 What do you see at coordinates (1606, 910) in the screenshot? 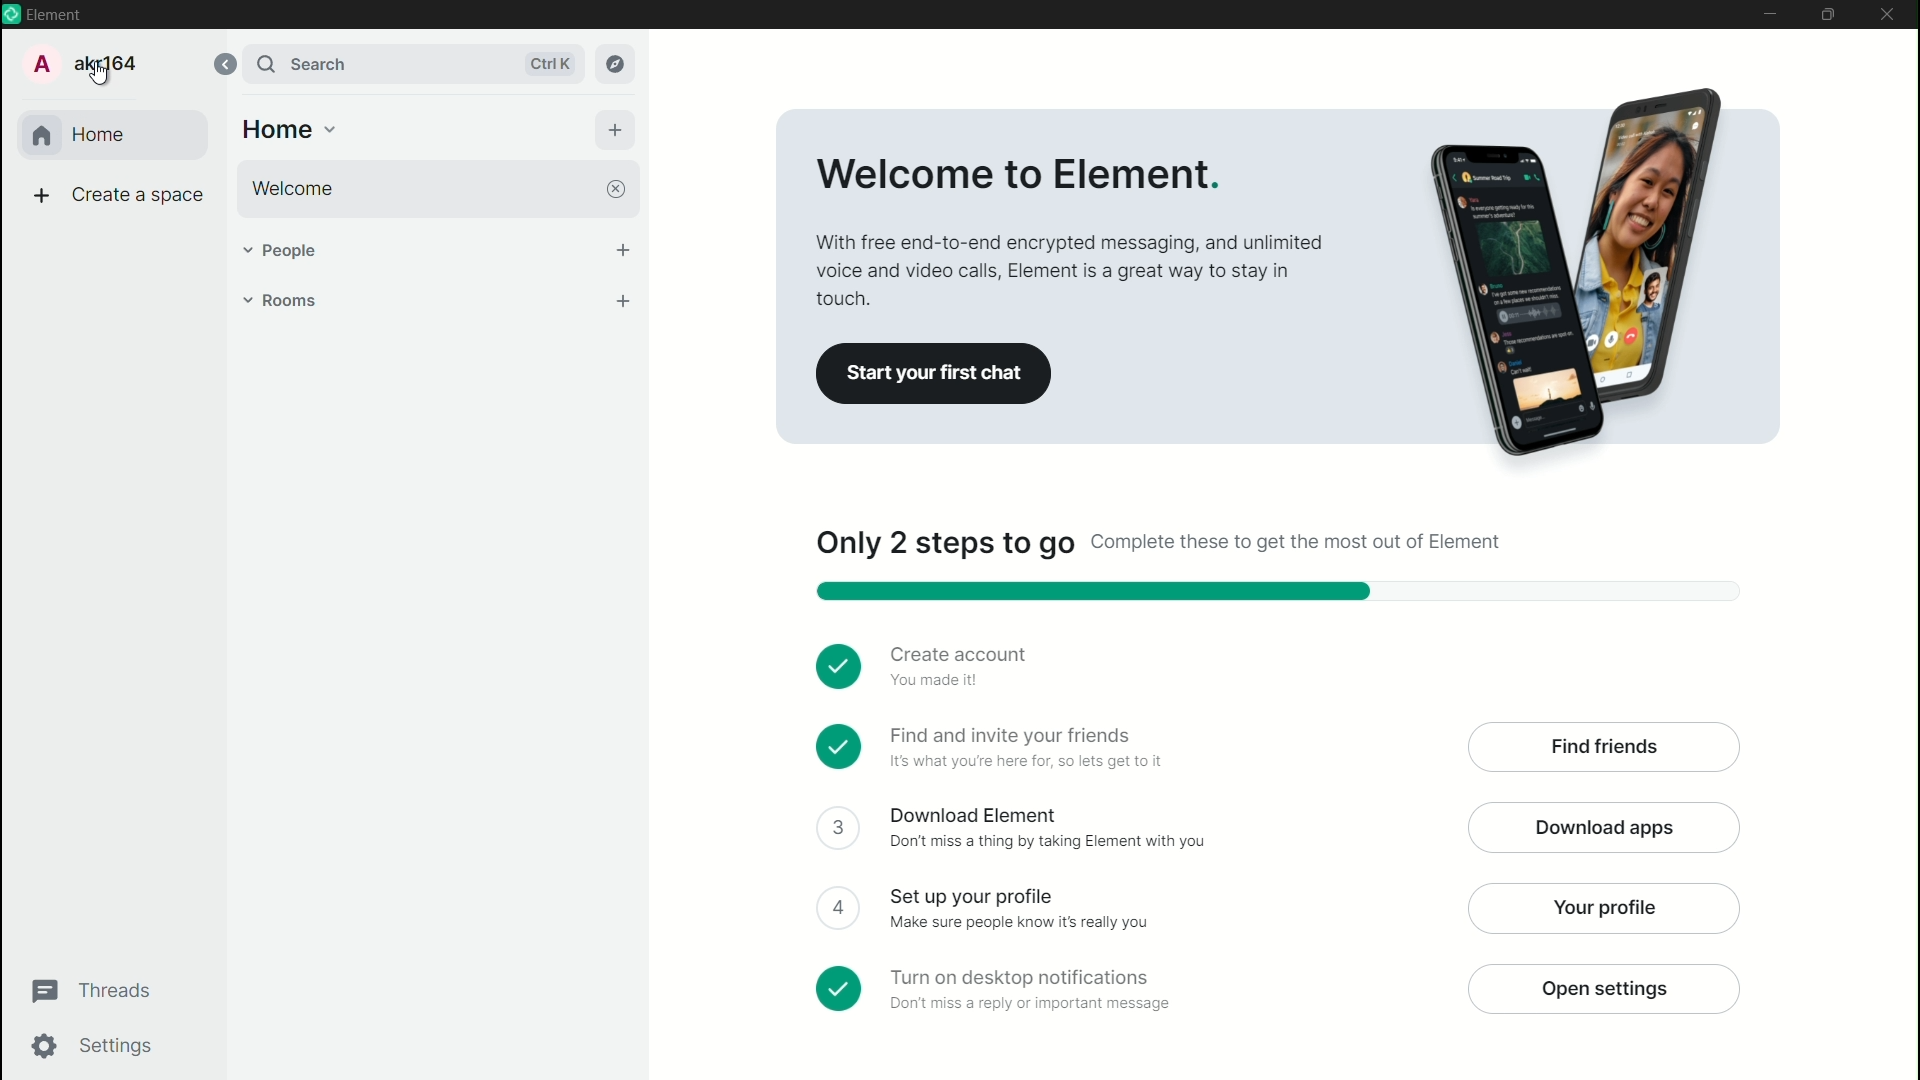
I see `your profile` at bounding box center [1606, 910].